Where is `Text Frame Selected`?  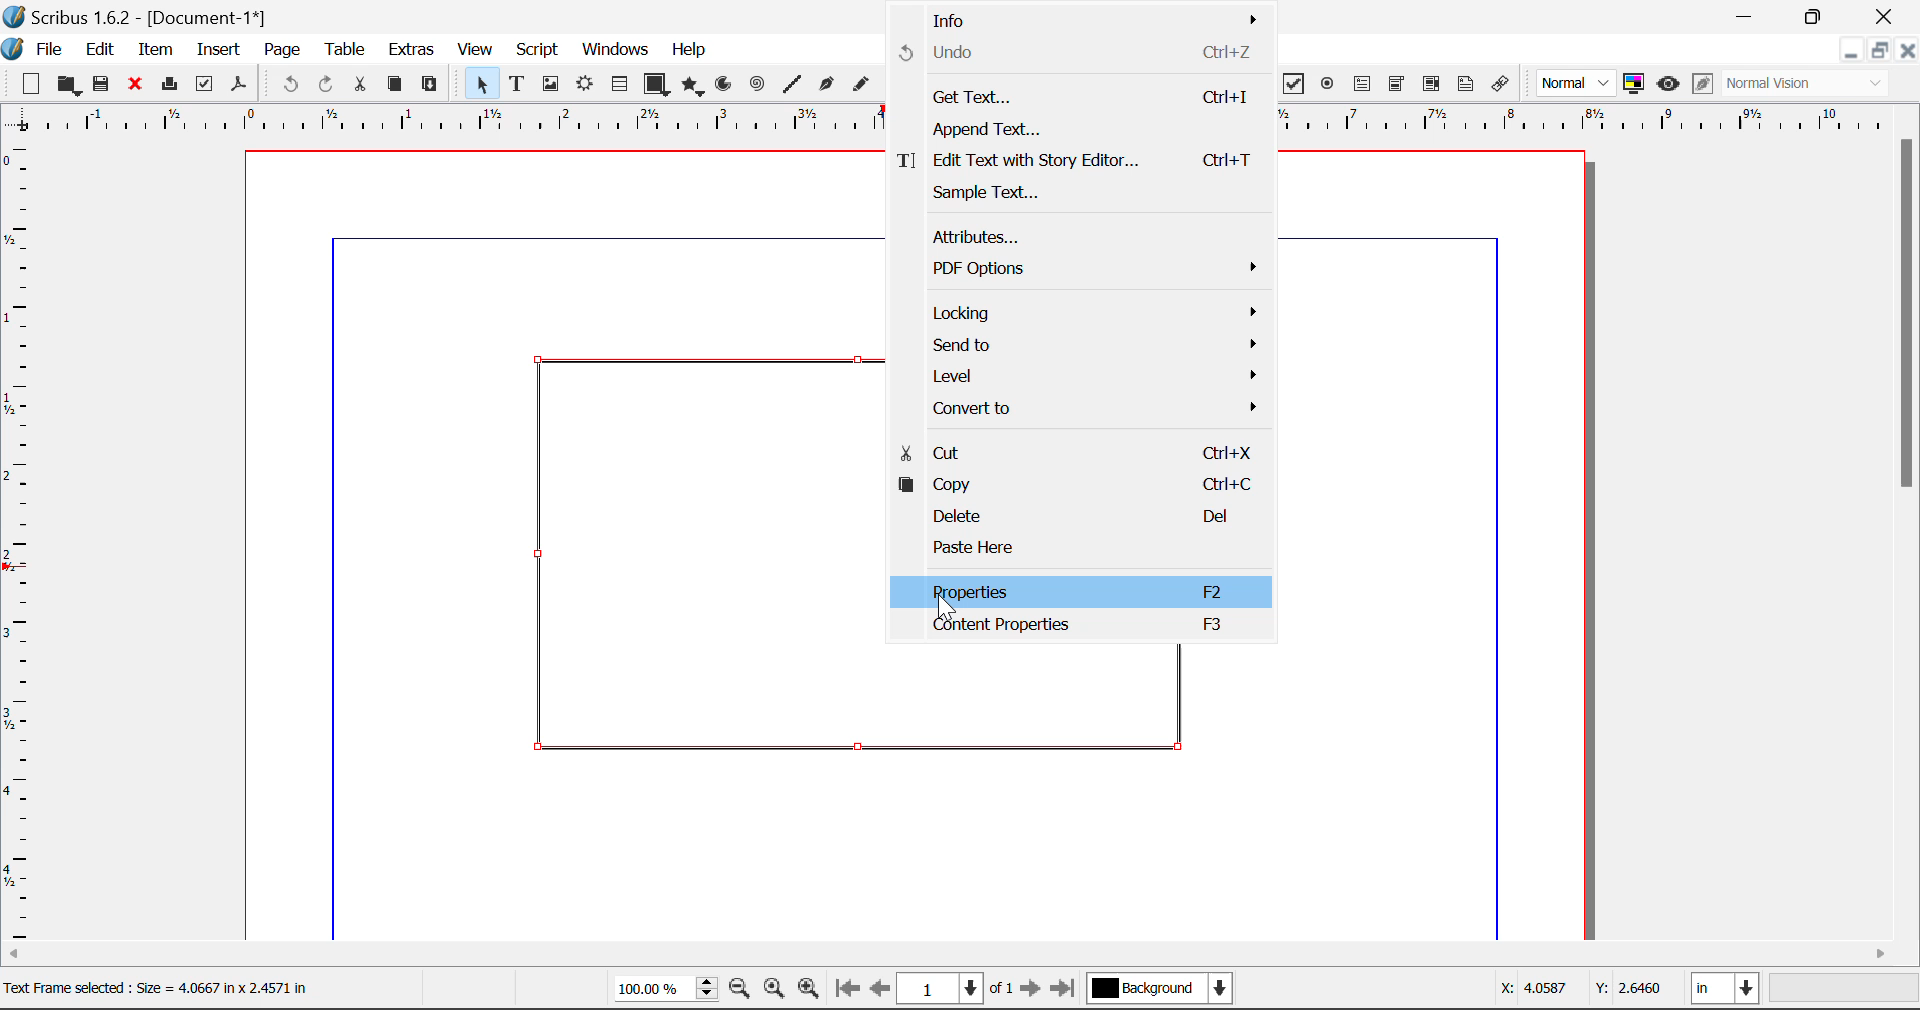 Text Frame Selected is located at coordinates (516, 83).